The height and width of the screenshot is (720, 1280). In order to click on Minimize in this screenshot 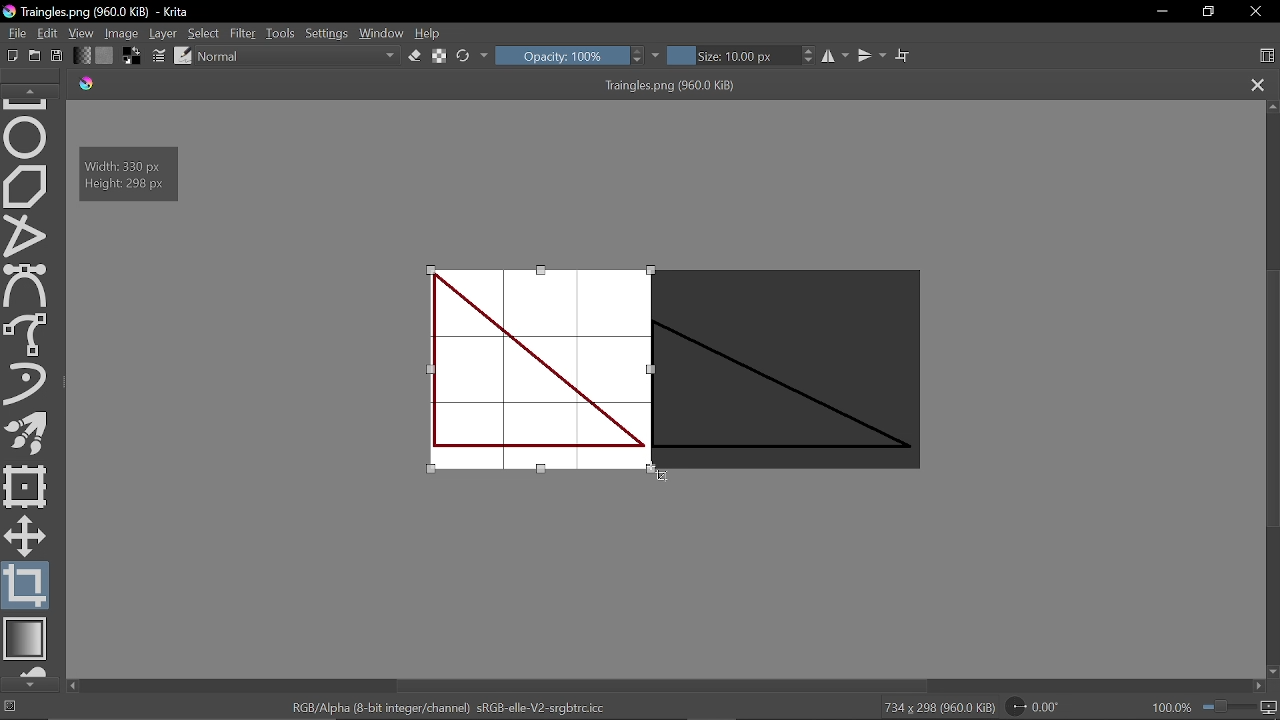, I will do `click(1162, 13)`.